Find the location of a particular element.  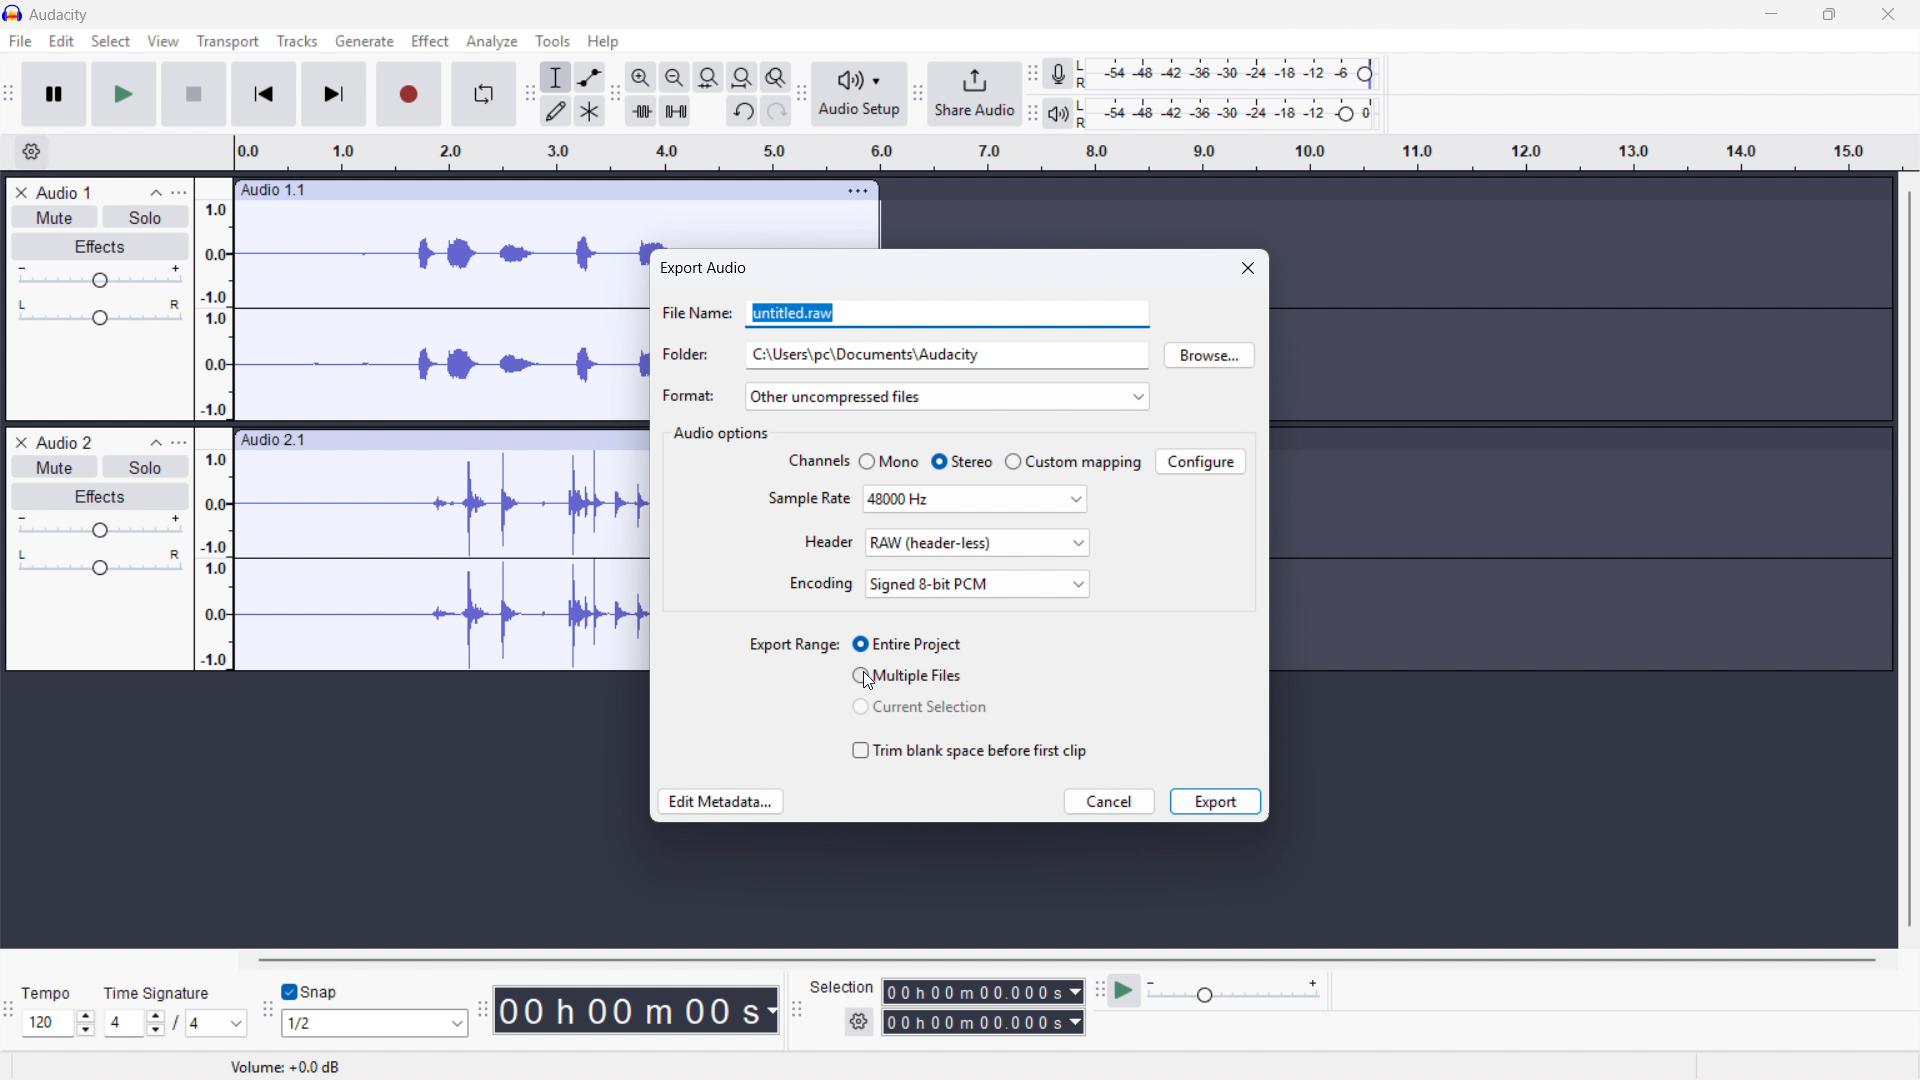

encoding is located at coordinates (822, 583).